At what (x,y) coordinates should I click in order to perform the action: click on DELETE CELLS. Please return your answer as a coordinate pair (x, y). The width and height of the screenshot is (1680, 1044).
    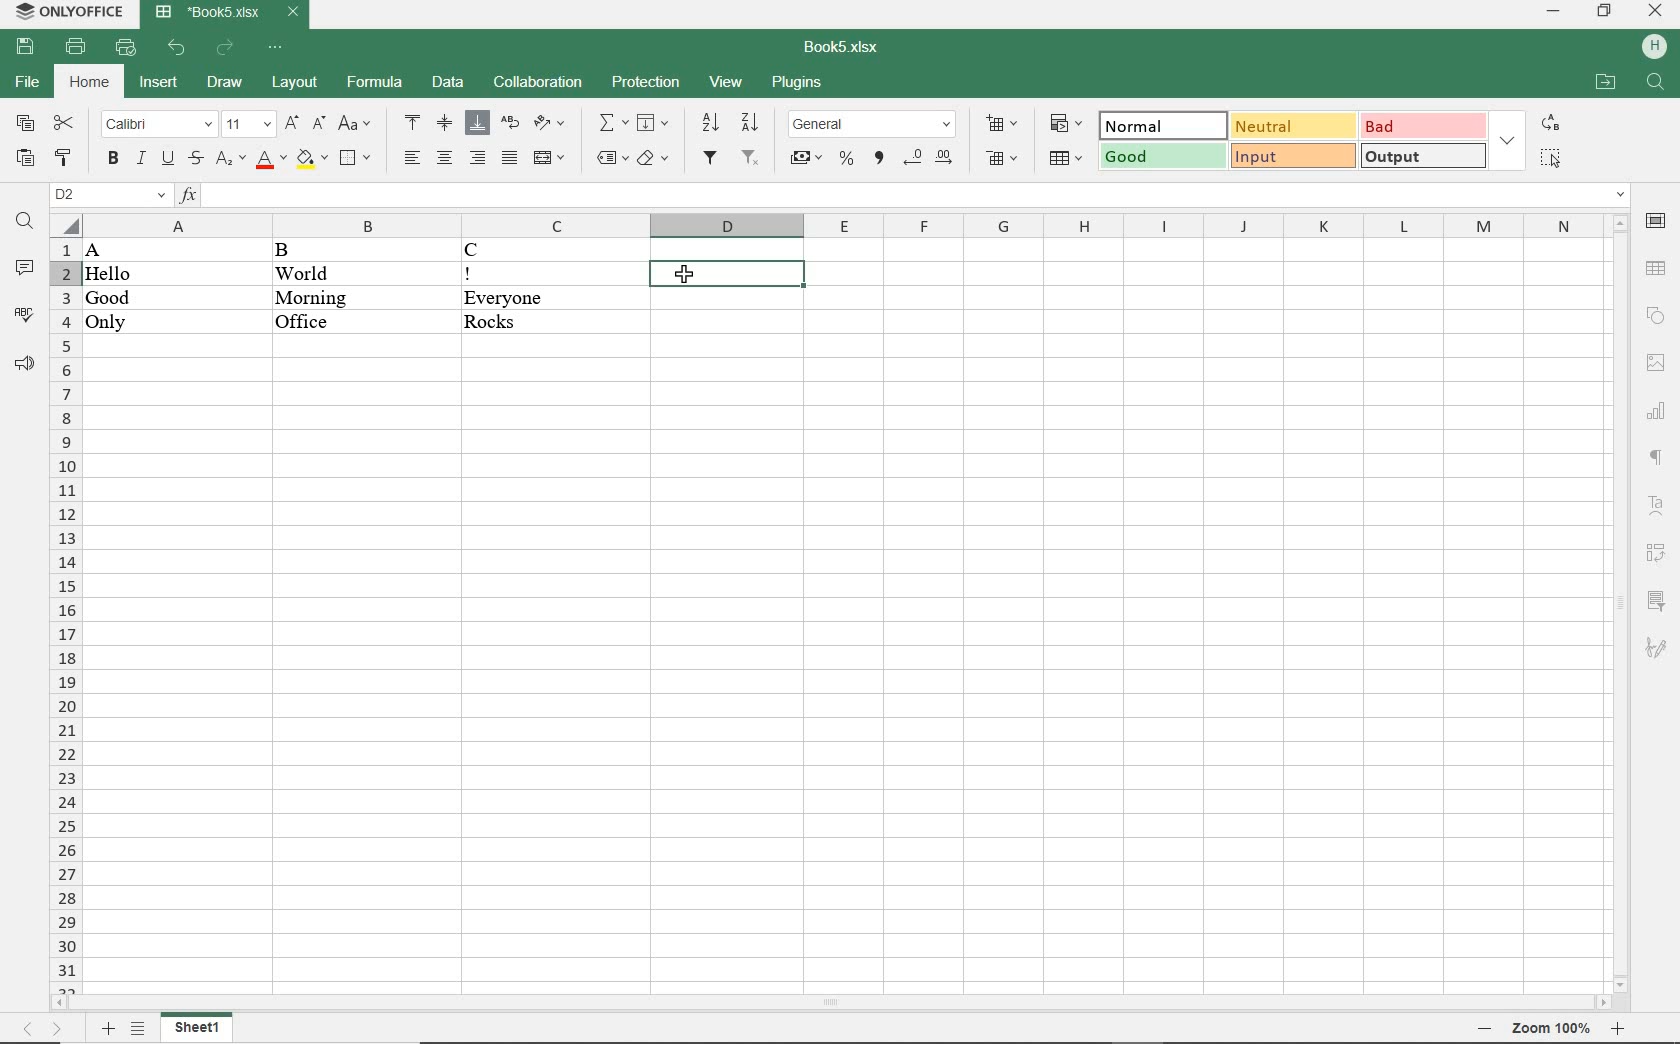
    Looking at the image, I should click on (1002, 160).